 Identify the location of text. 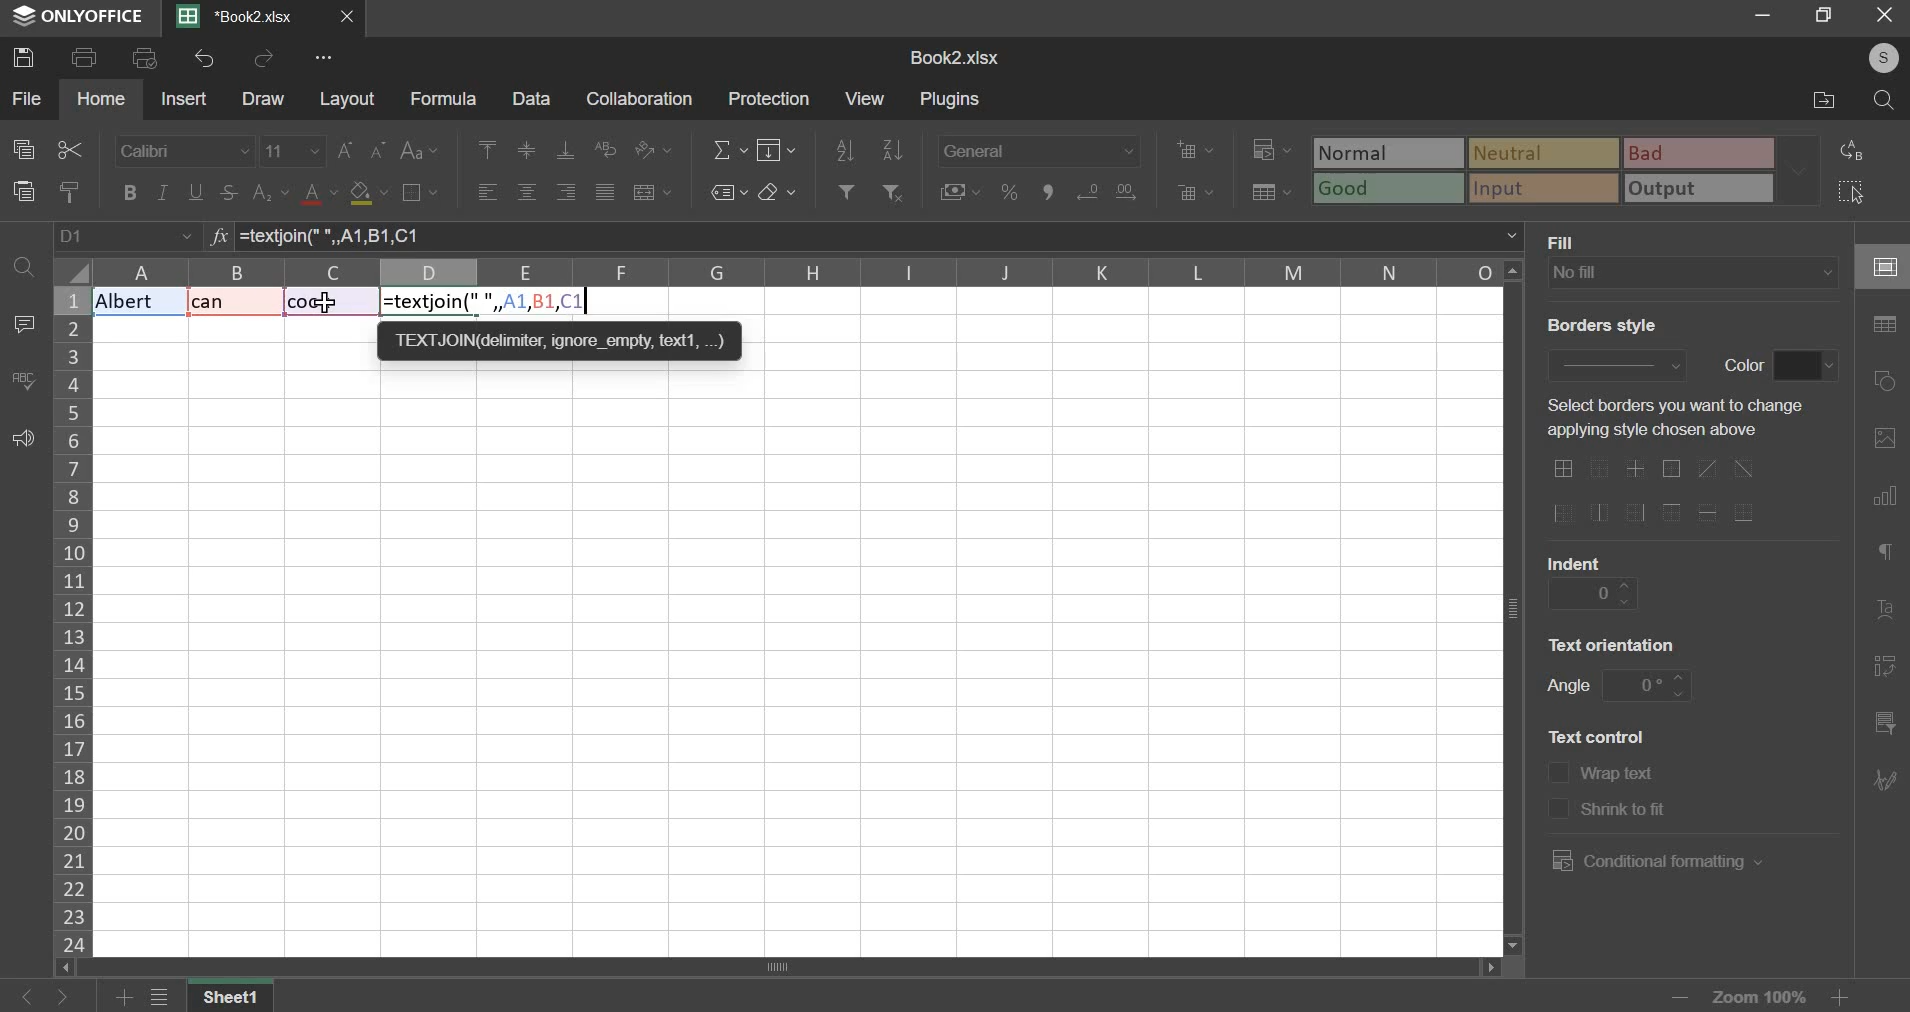
(1597, 735).